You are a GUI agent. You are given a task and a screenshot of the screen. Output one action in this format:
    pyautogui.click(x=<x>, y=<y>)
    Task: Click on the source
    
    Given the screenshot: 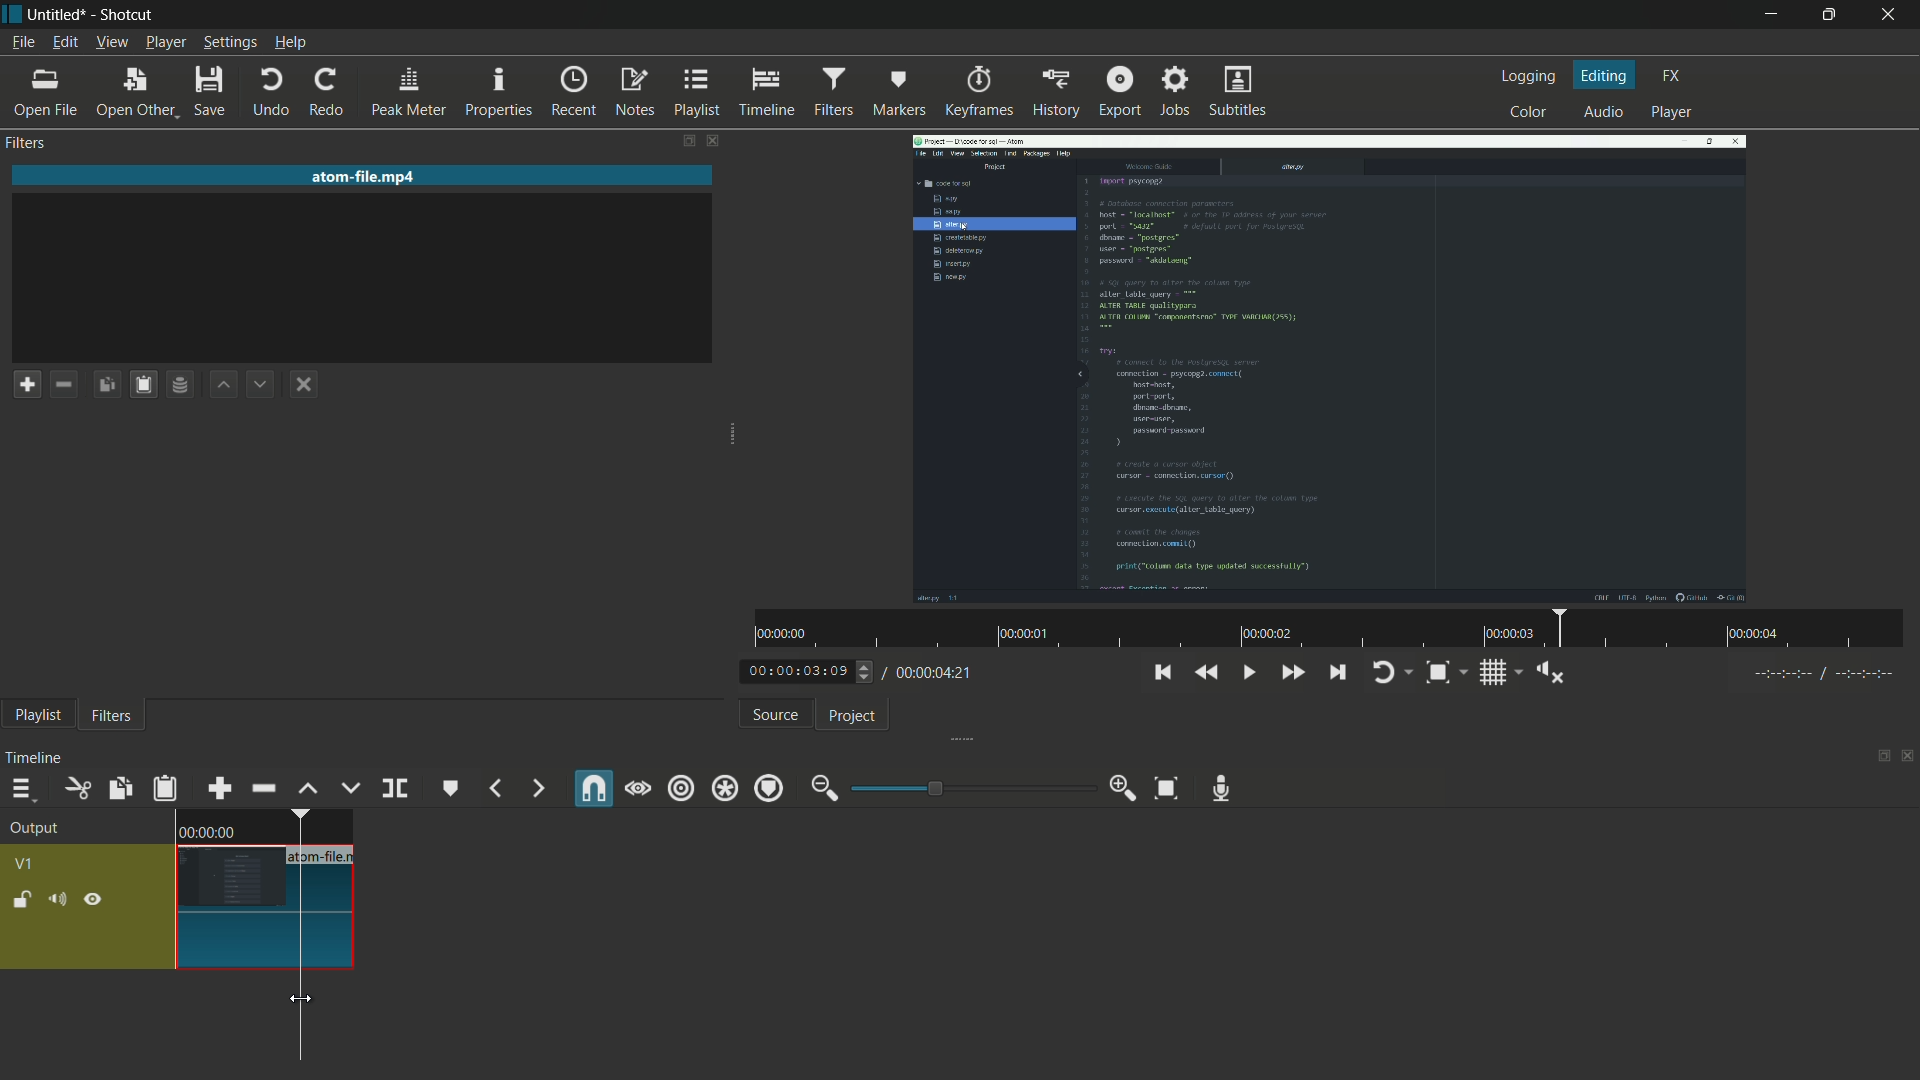 What is the action you would take?
    pyautogui.click(x=778, y=716)
    